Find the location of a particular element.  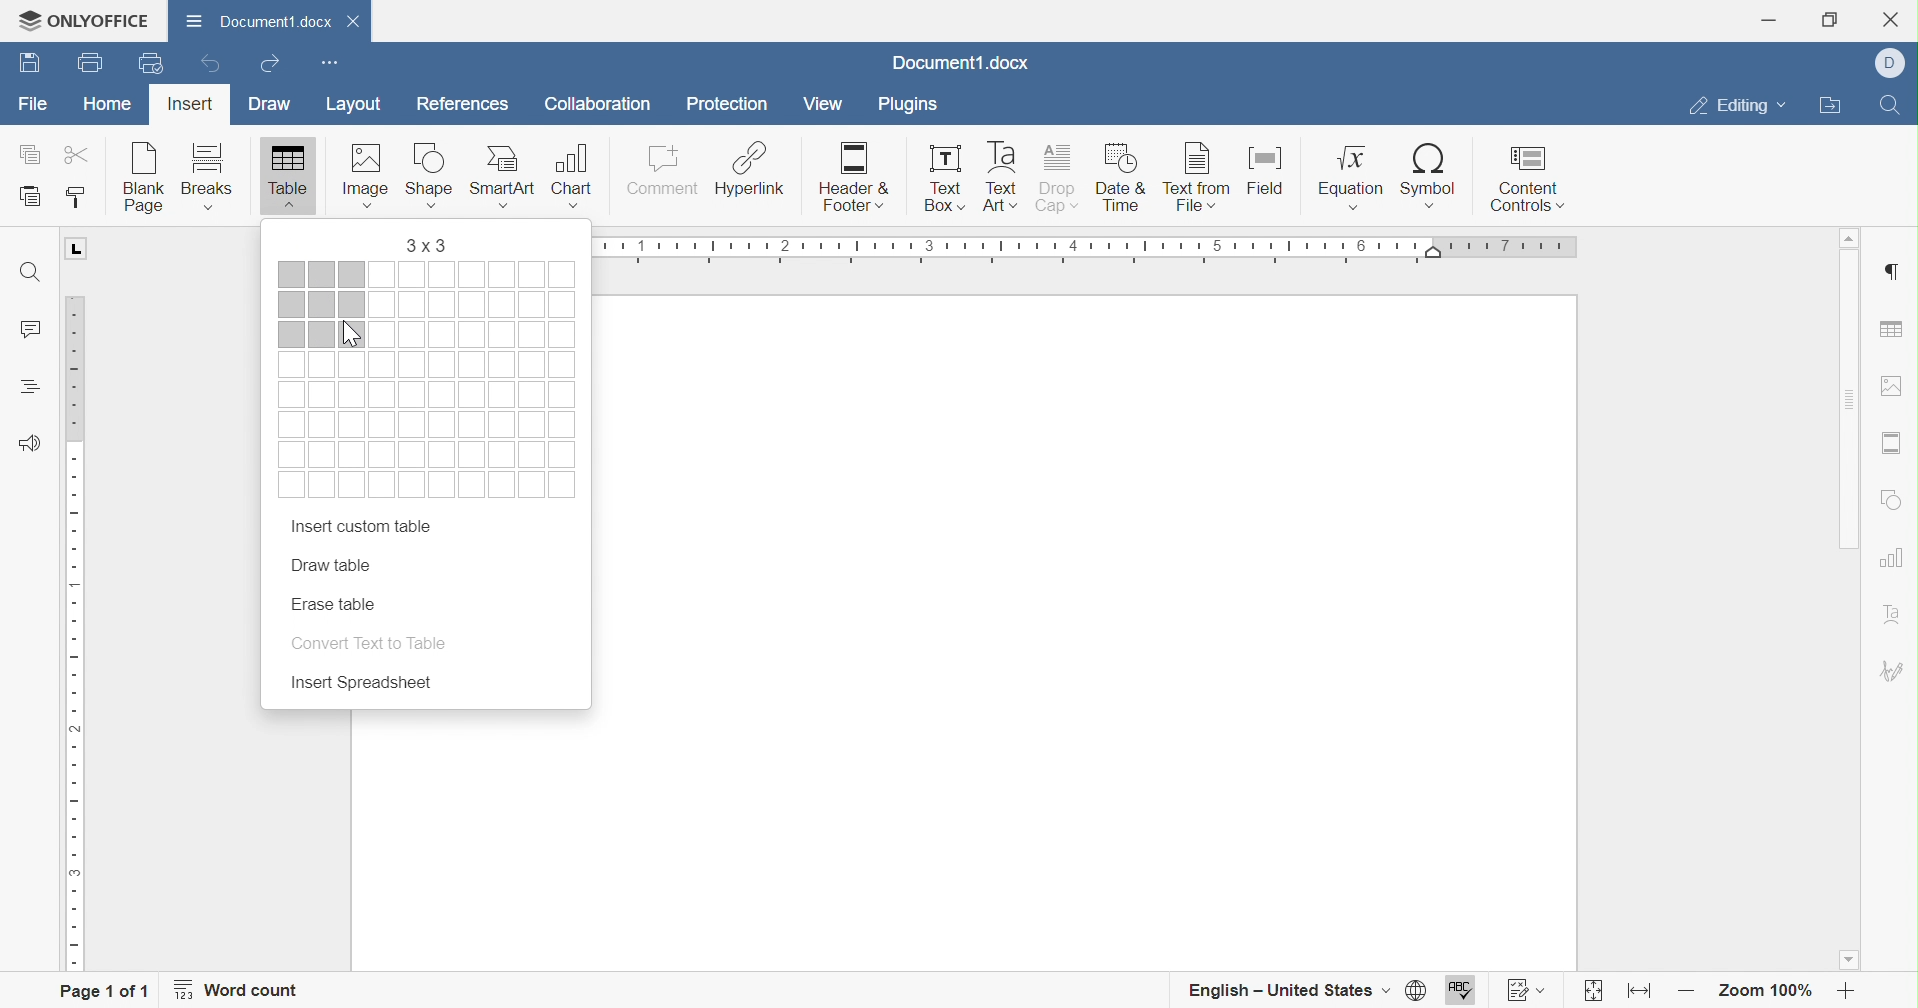

Zoom 100% is located at coordinates (1770, 992).